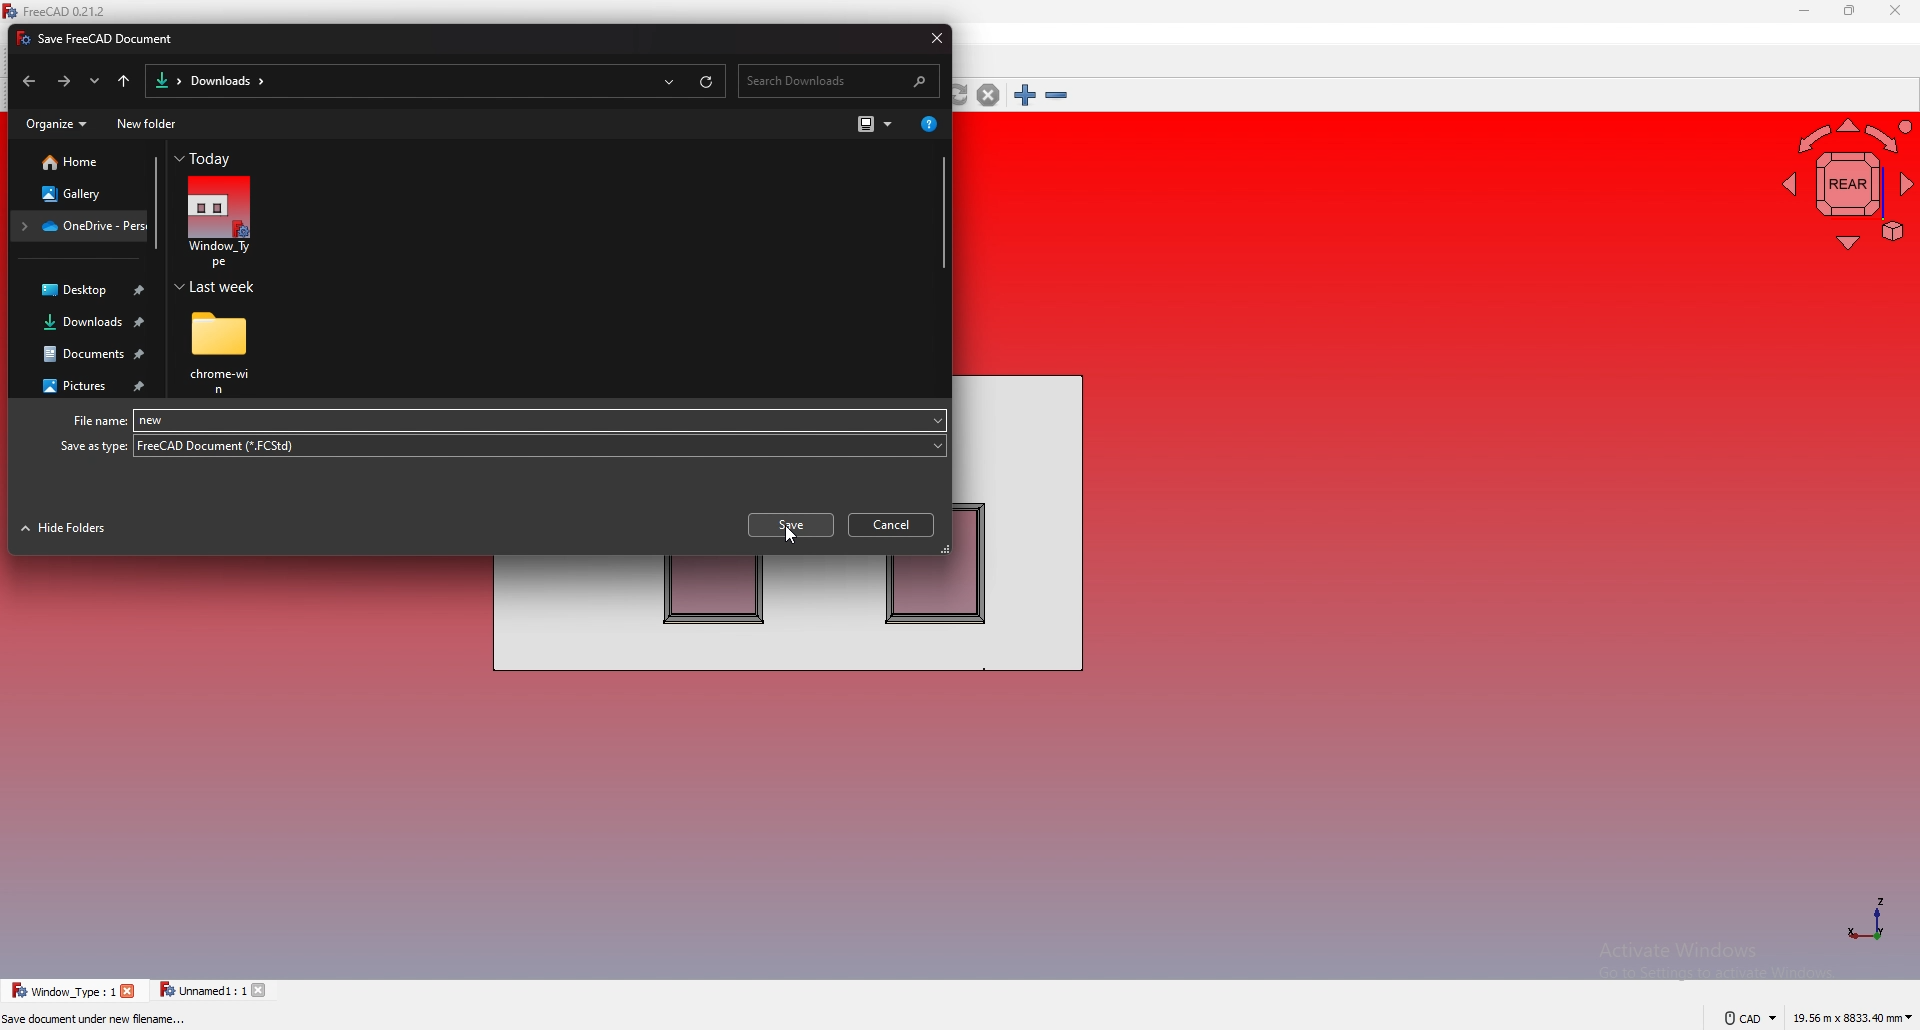 The width and height of the screenshot is (1920, 1030). I want to click on home, so click(78, 162).